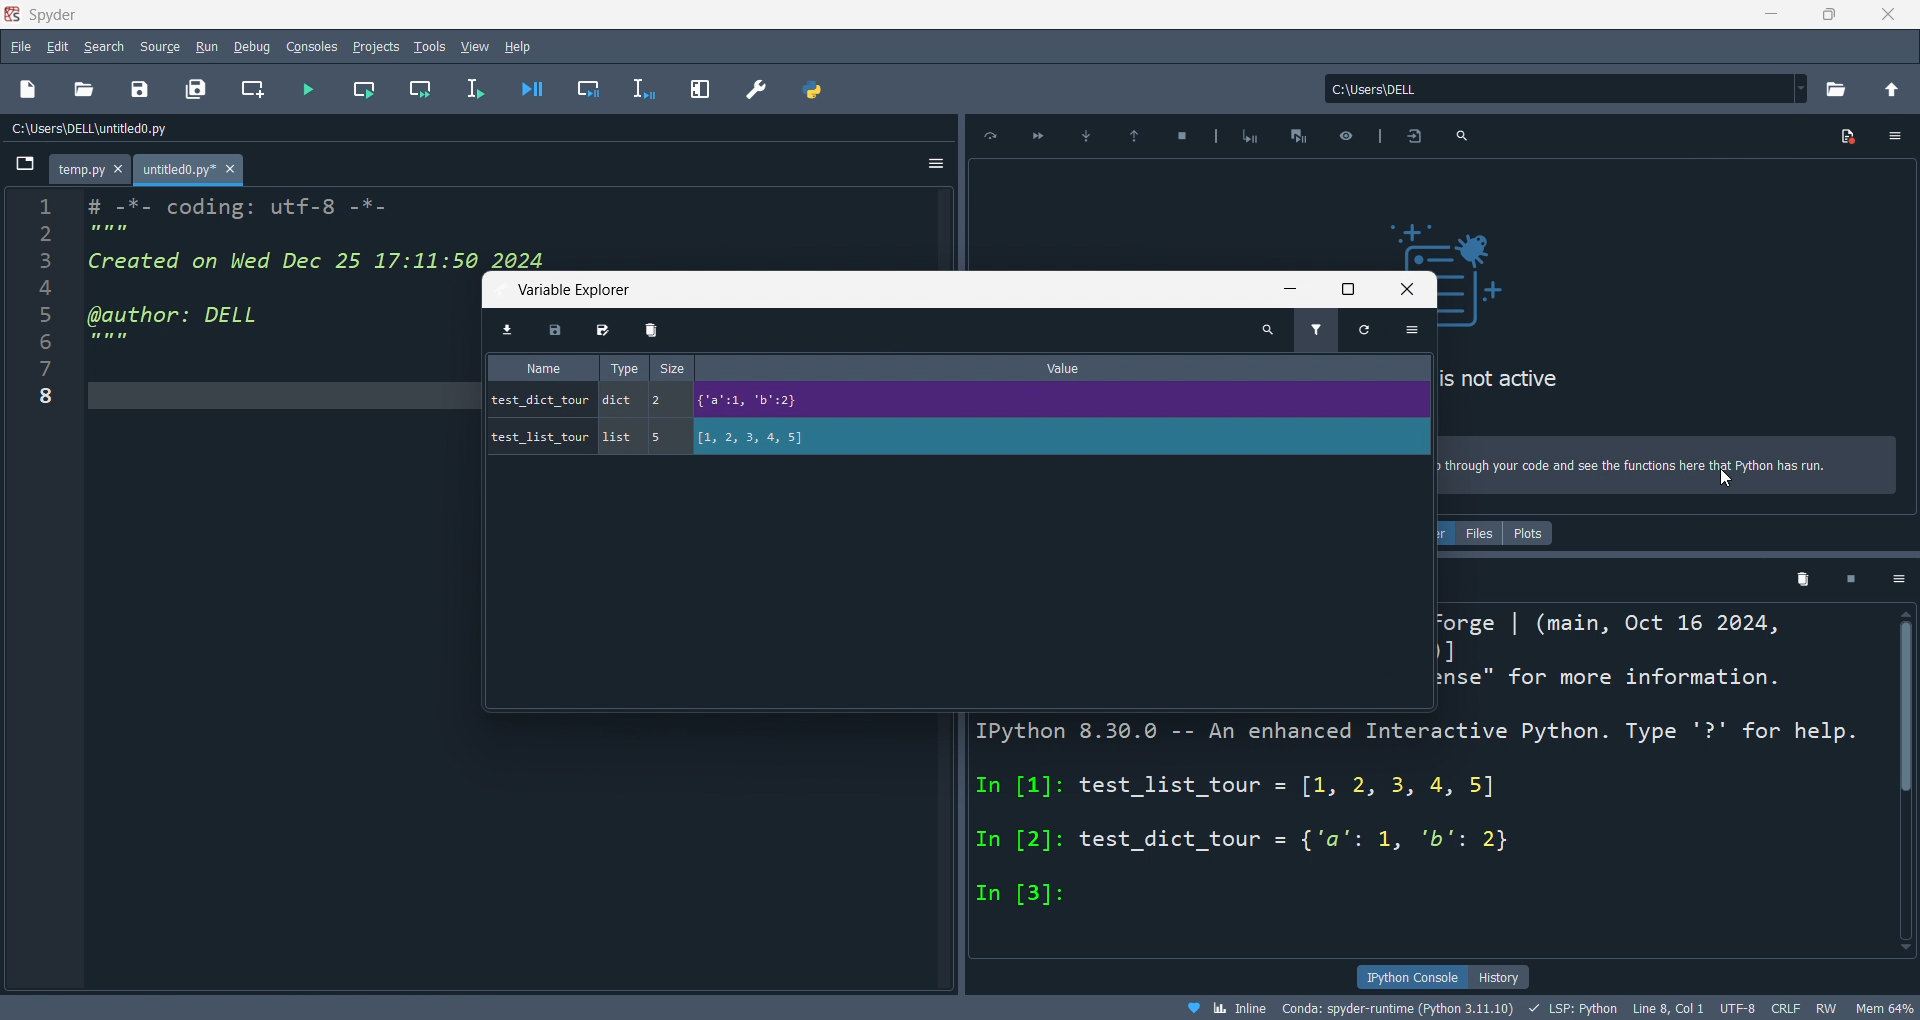  I want to click on plots, so click(1531, 533).